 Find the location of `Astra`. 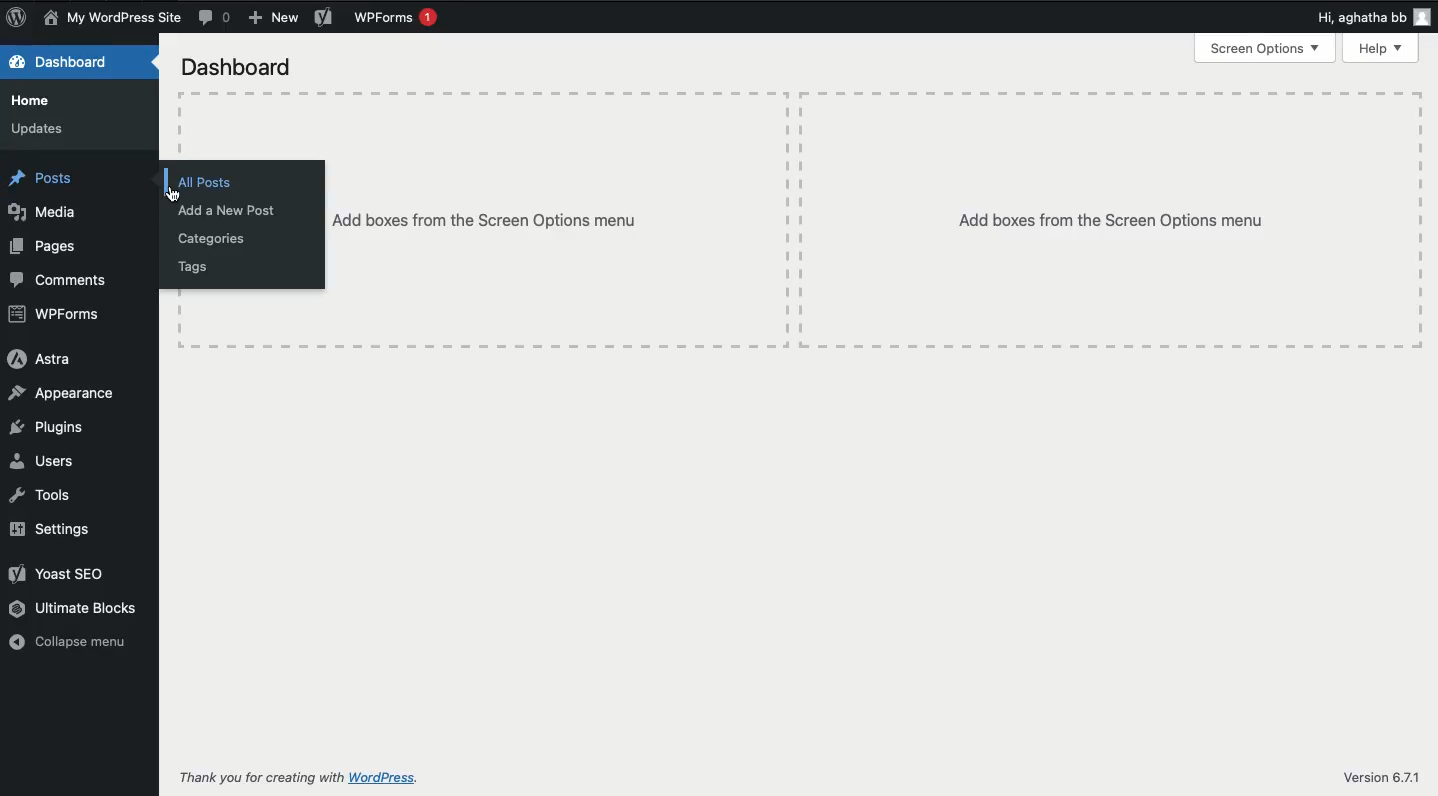

Astra is located at coordinates (39, 358).